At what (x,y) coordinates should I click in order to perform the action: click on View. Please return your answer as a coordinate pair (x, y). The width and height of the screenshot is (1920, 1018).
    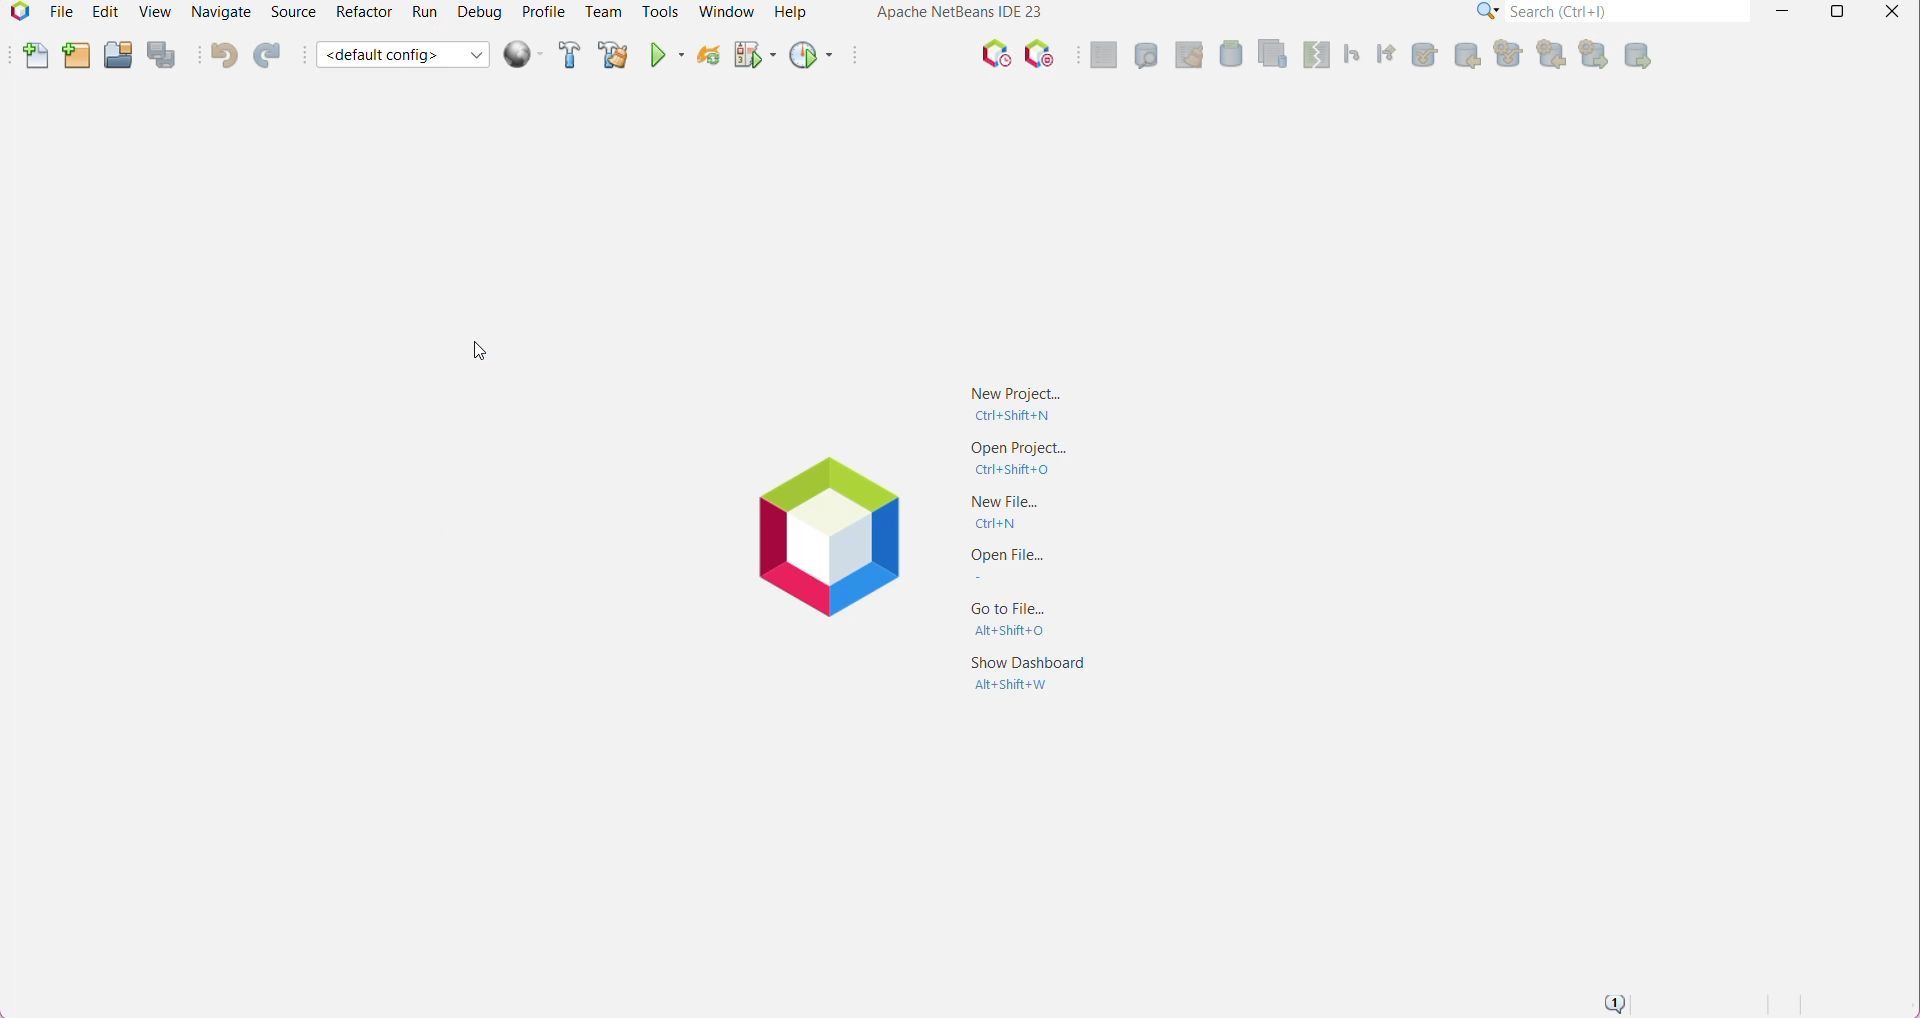
    Looking at the image, I should click on (153, 15).